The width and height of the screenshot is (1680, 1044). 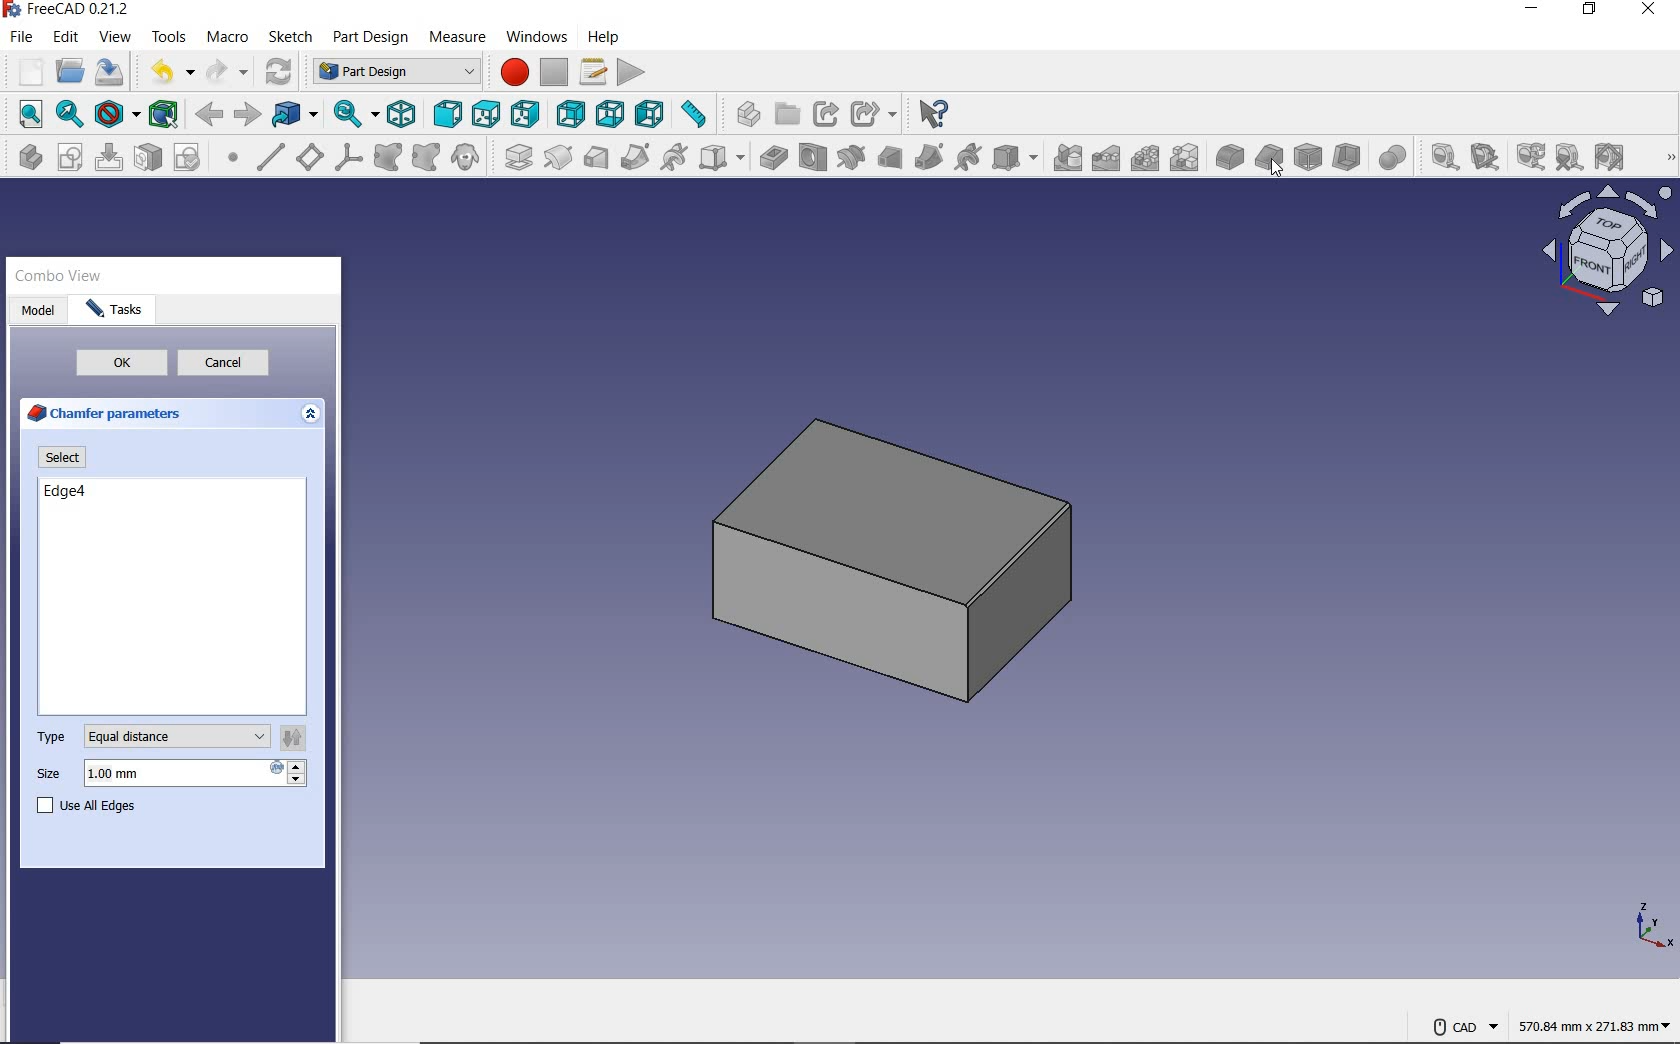 What do you see at coordinates (59, 277) in the screenshot?
I see `combo view` at bounding box center [59, 277].